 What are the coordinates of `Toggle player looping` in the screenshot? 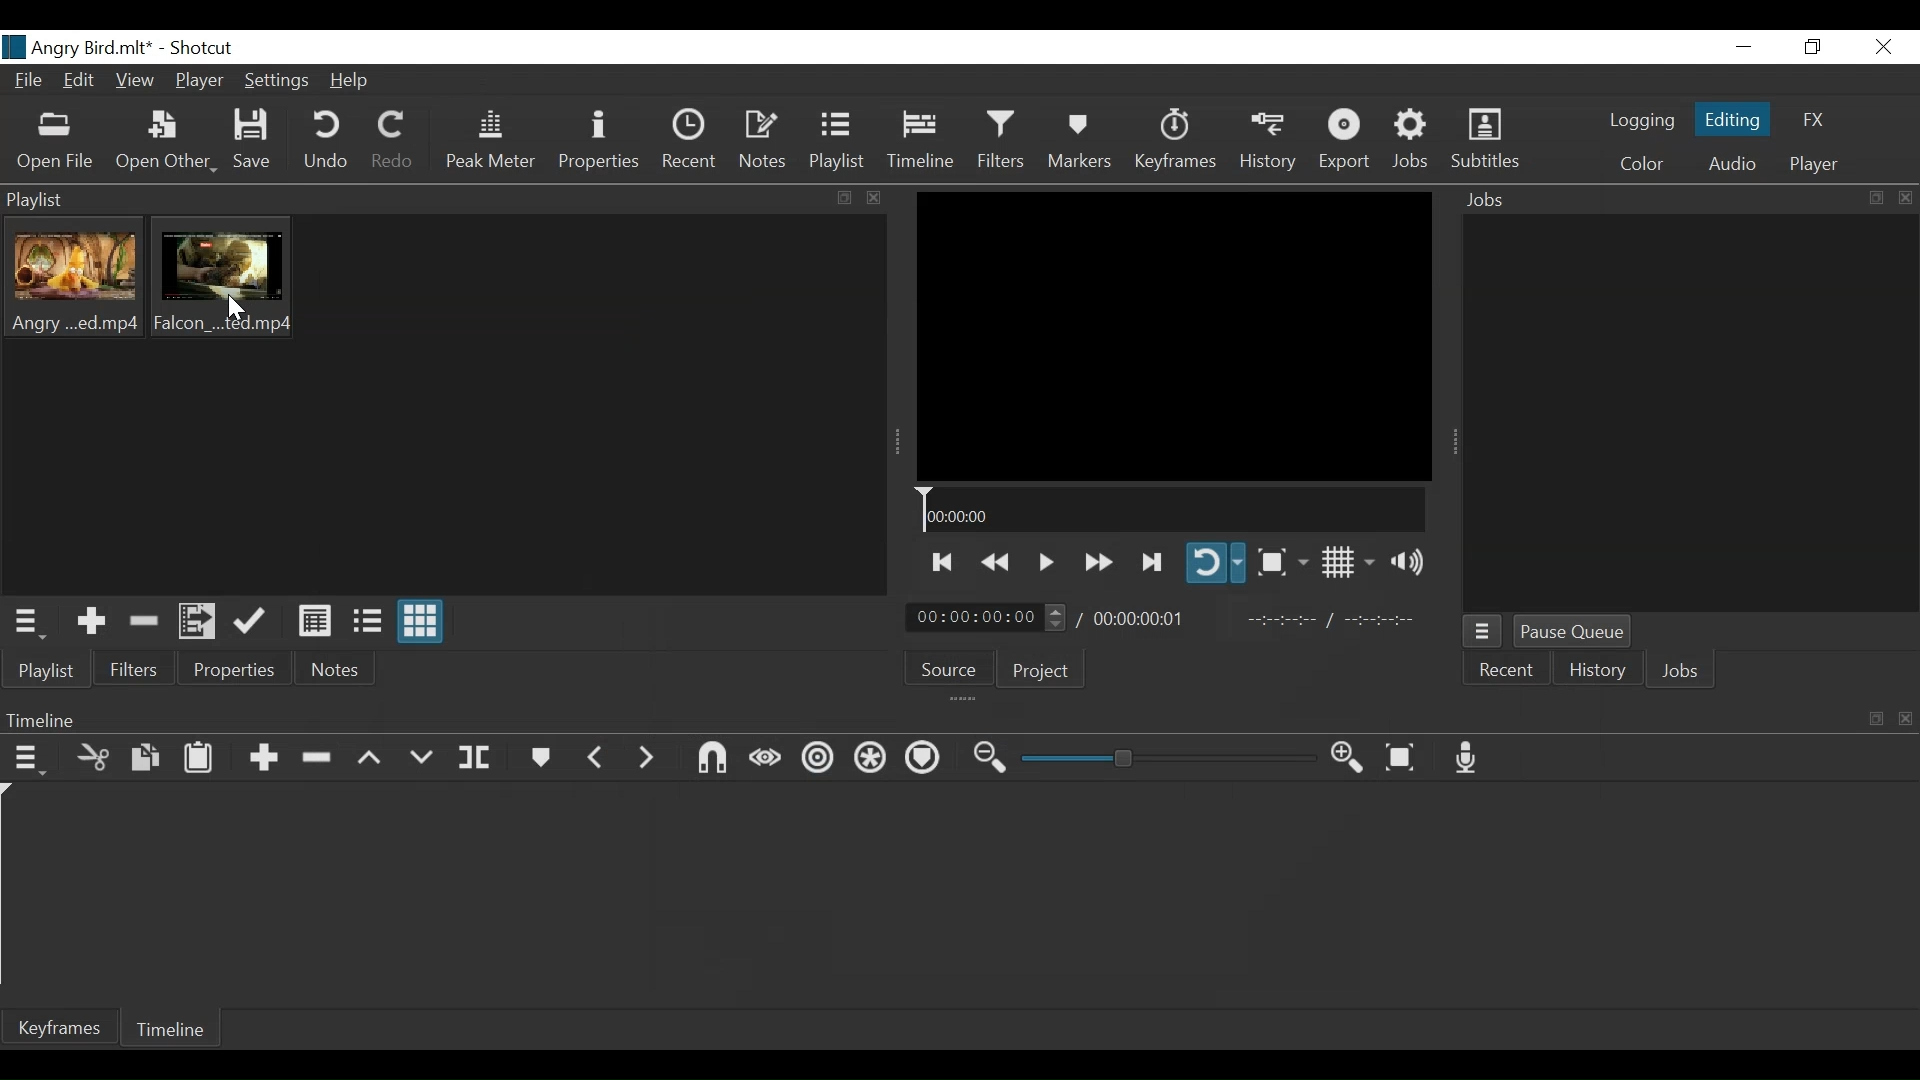 It's located at (1215, 562).